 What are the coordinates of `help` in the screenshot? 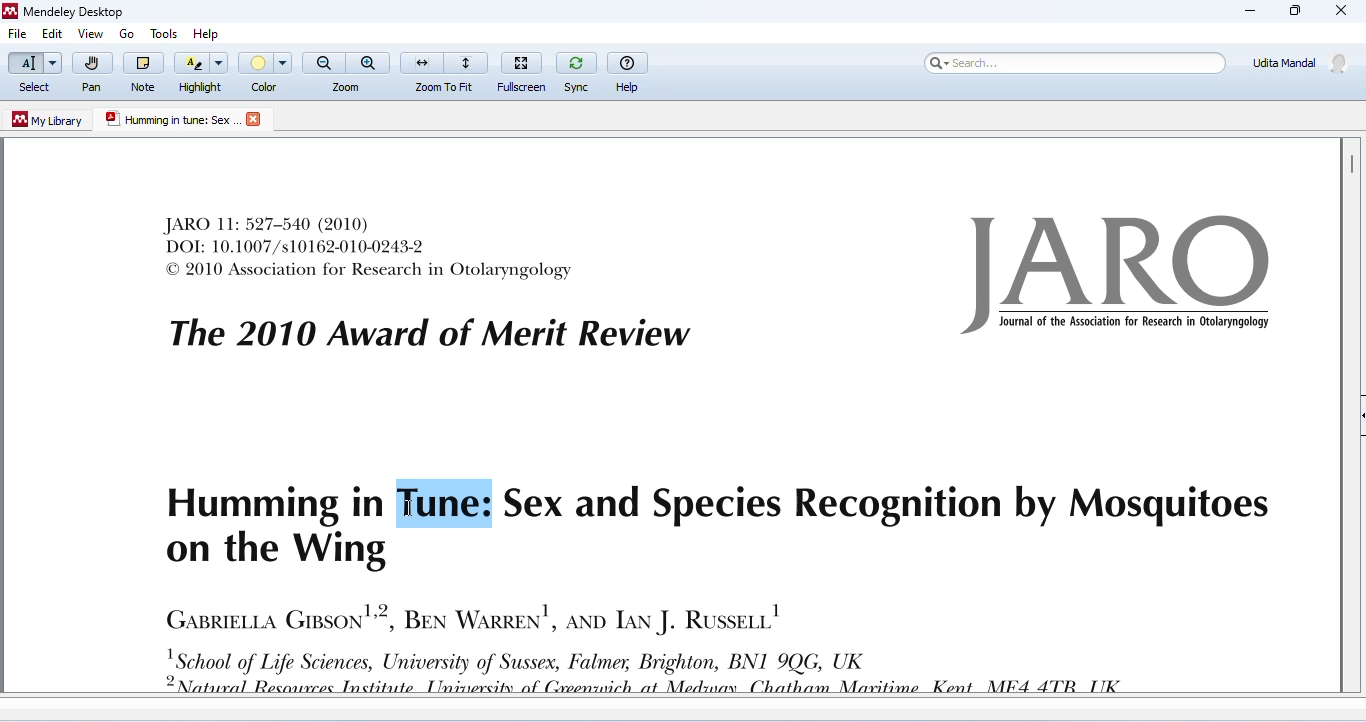 It's located at (629, 70).